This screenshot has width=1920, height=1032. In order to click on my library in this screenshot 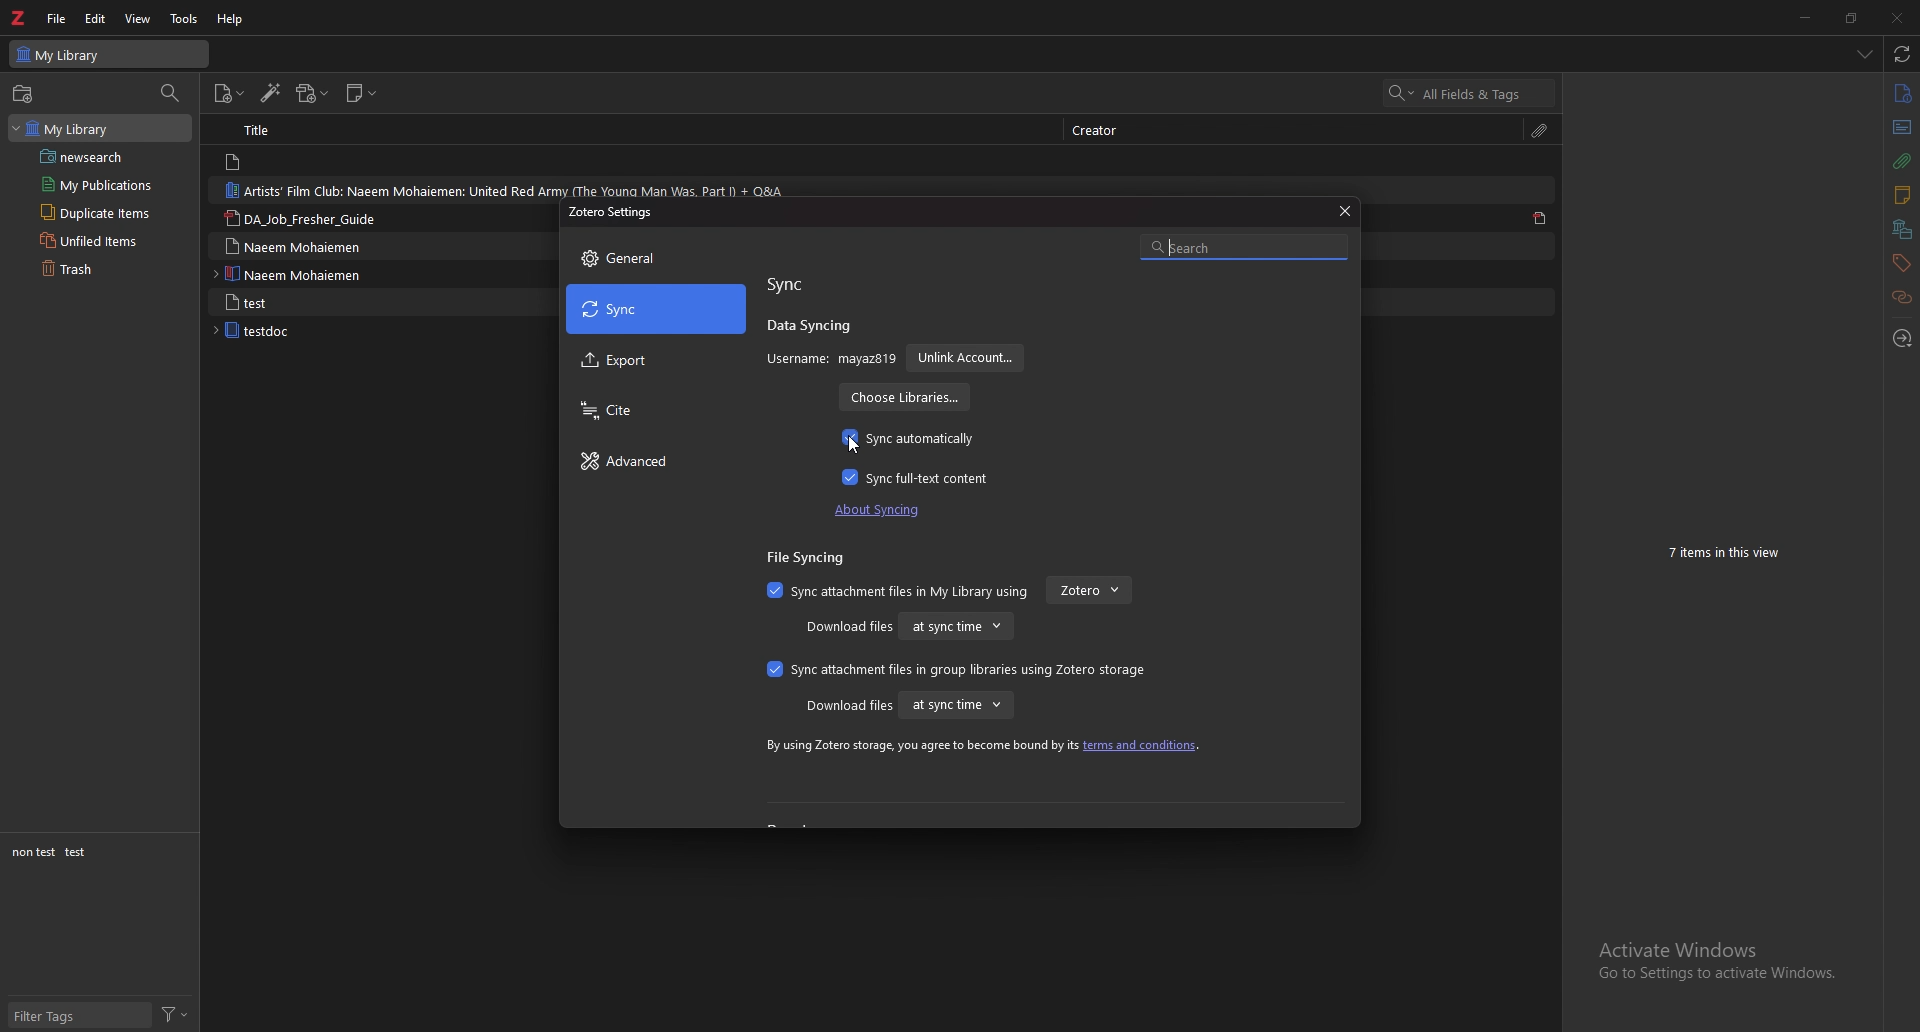, I will do `click(112, 54)`.